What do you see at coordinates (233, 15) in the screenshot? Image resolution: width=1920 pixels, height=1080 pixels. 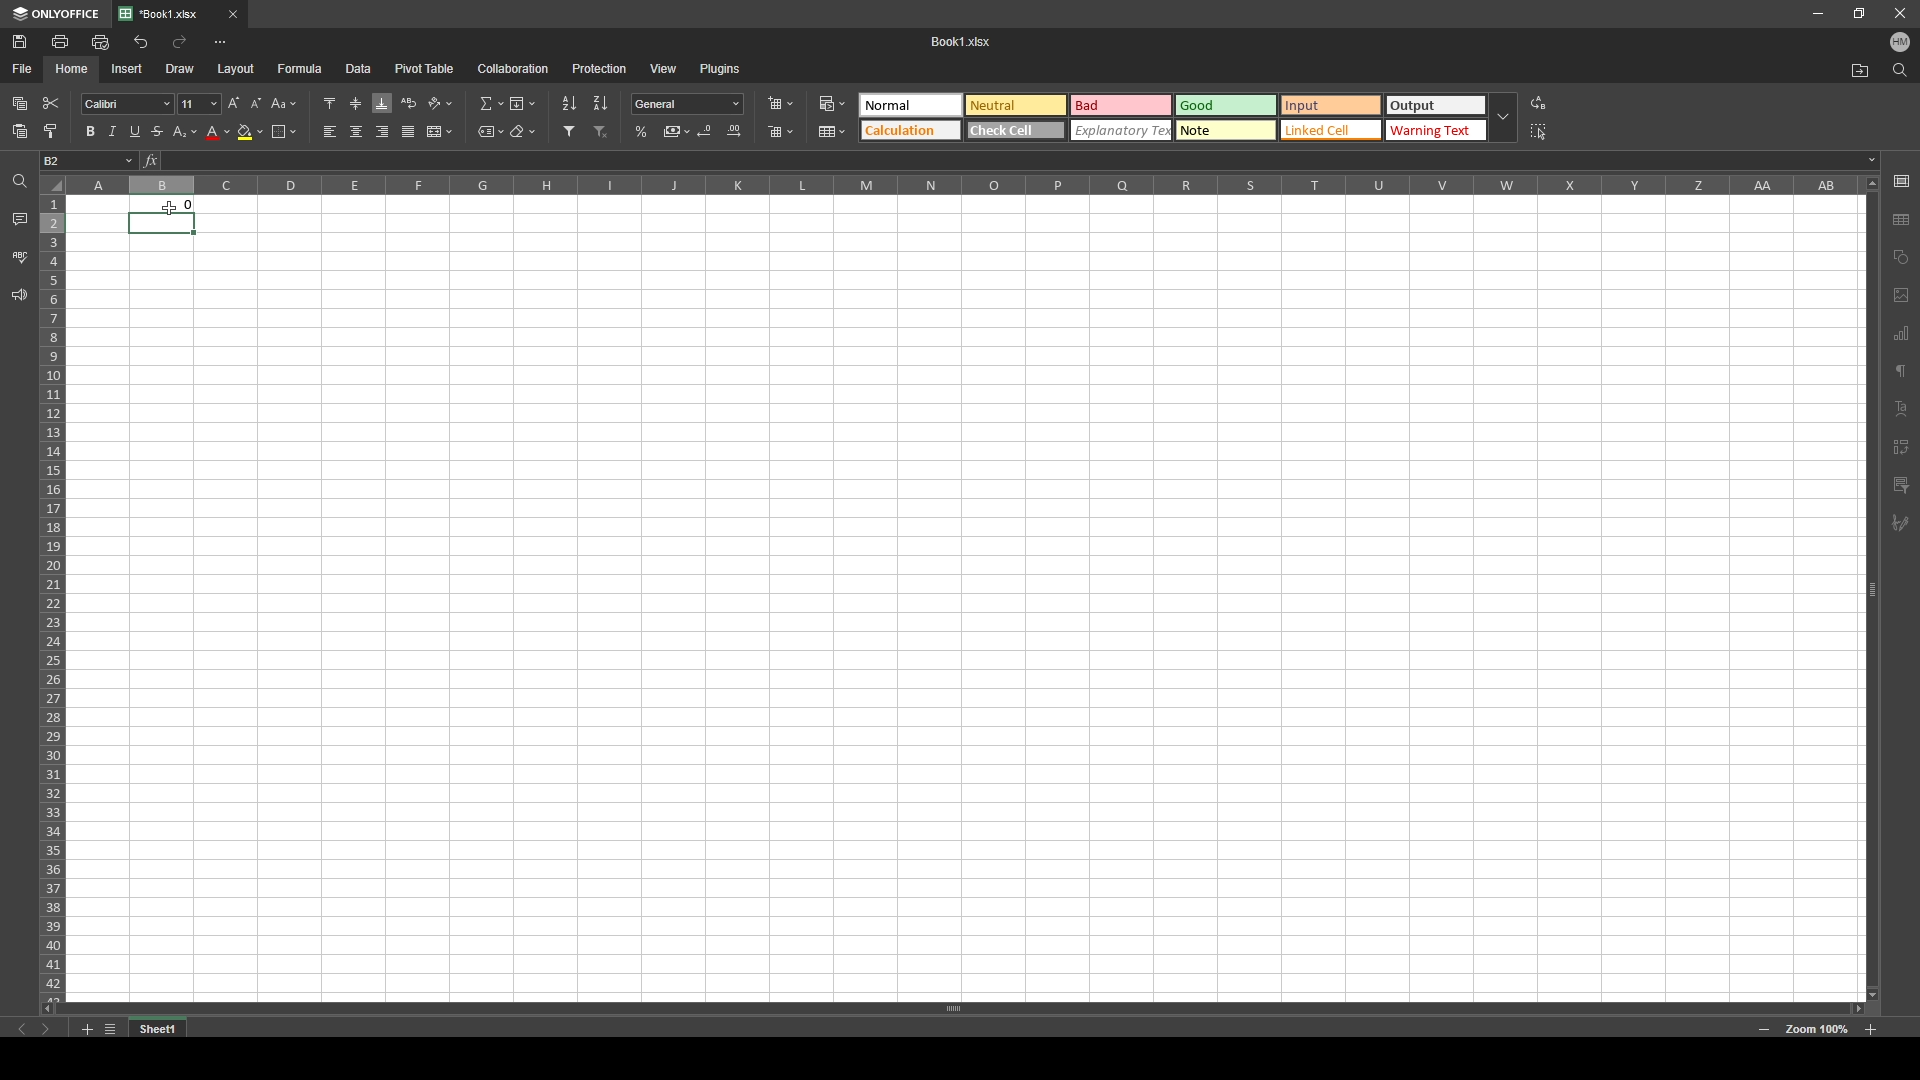 I see `close` at bounding box center [233, 15].